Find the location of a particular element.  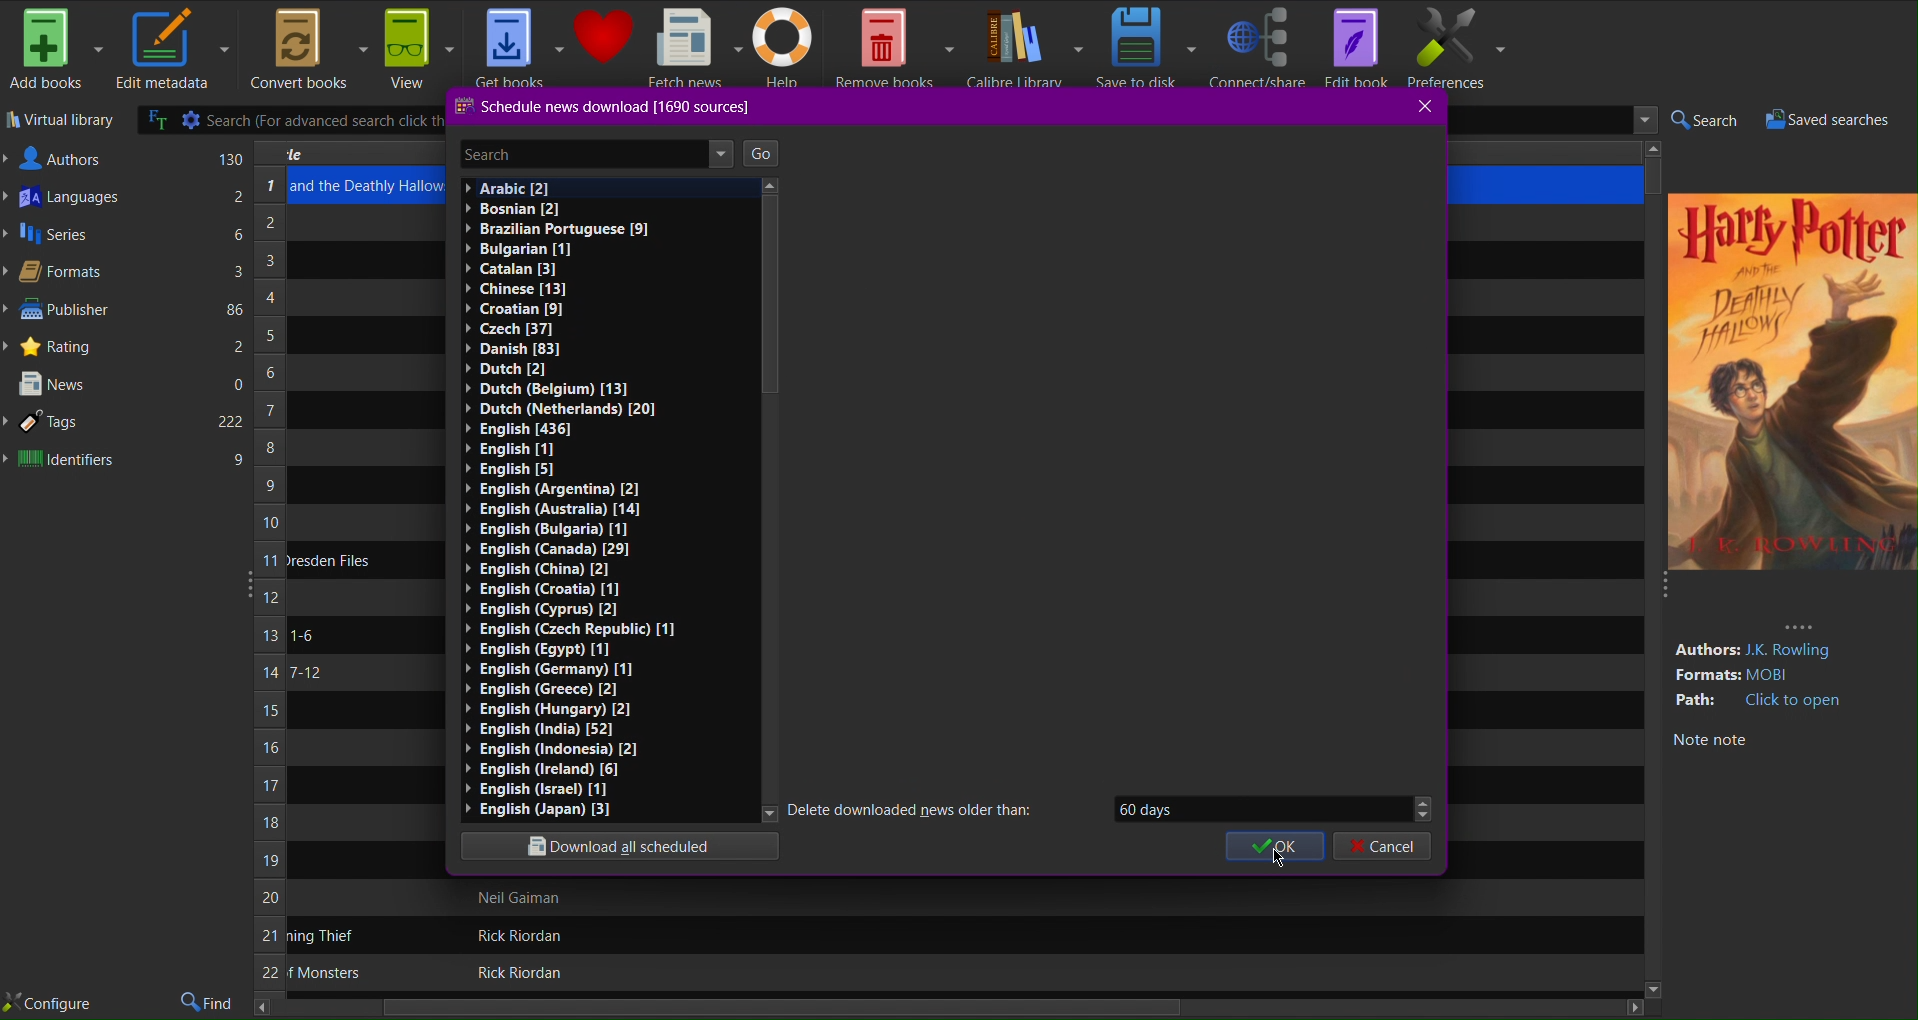

Search (For advanced search click the gear icon to the left) is located at coordinates (290, 120).